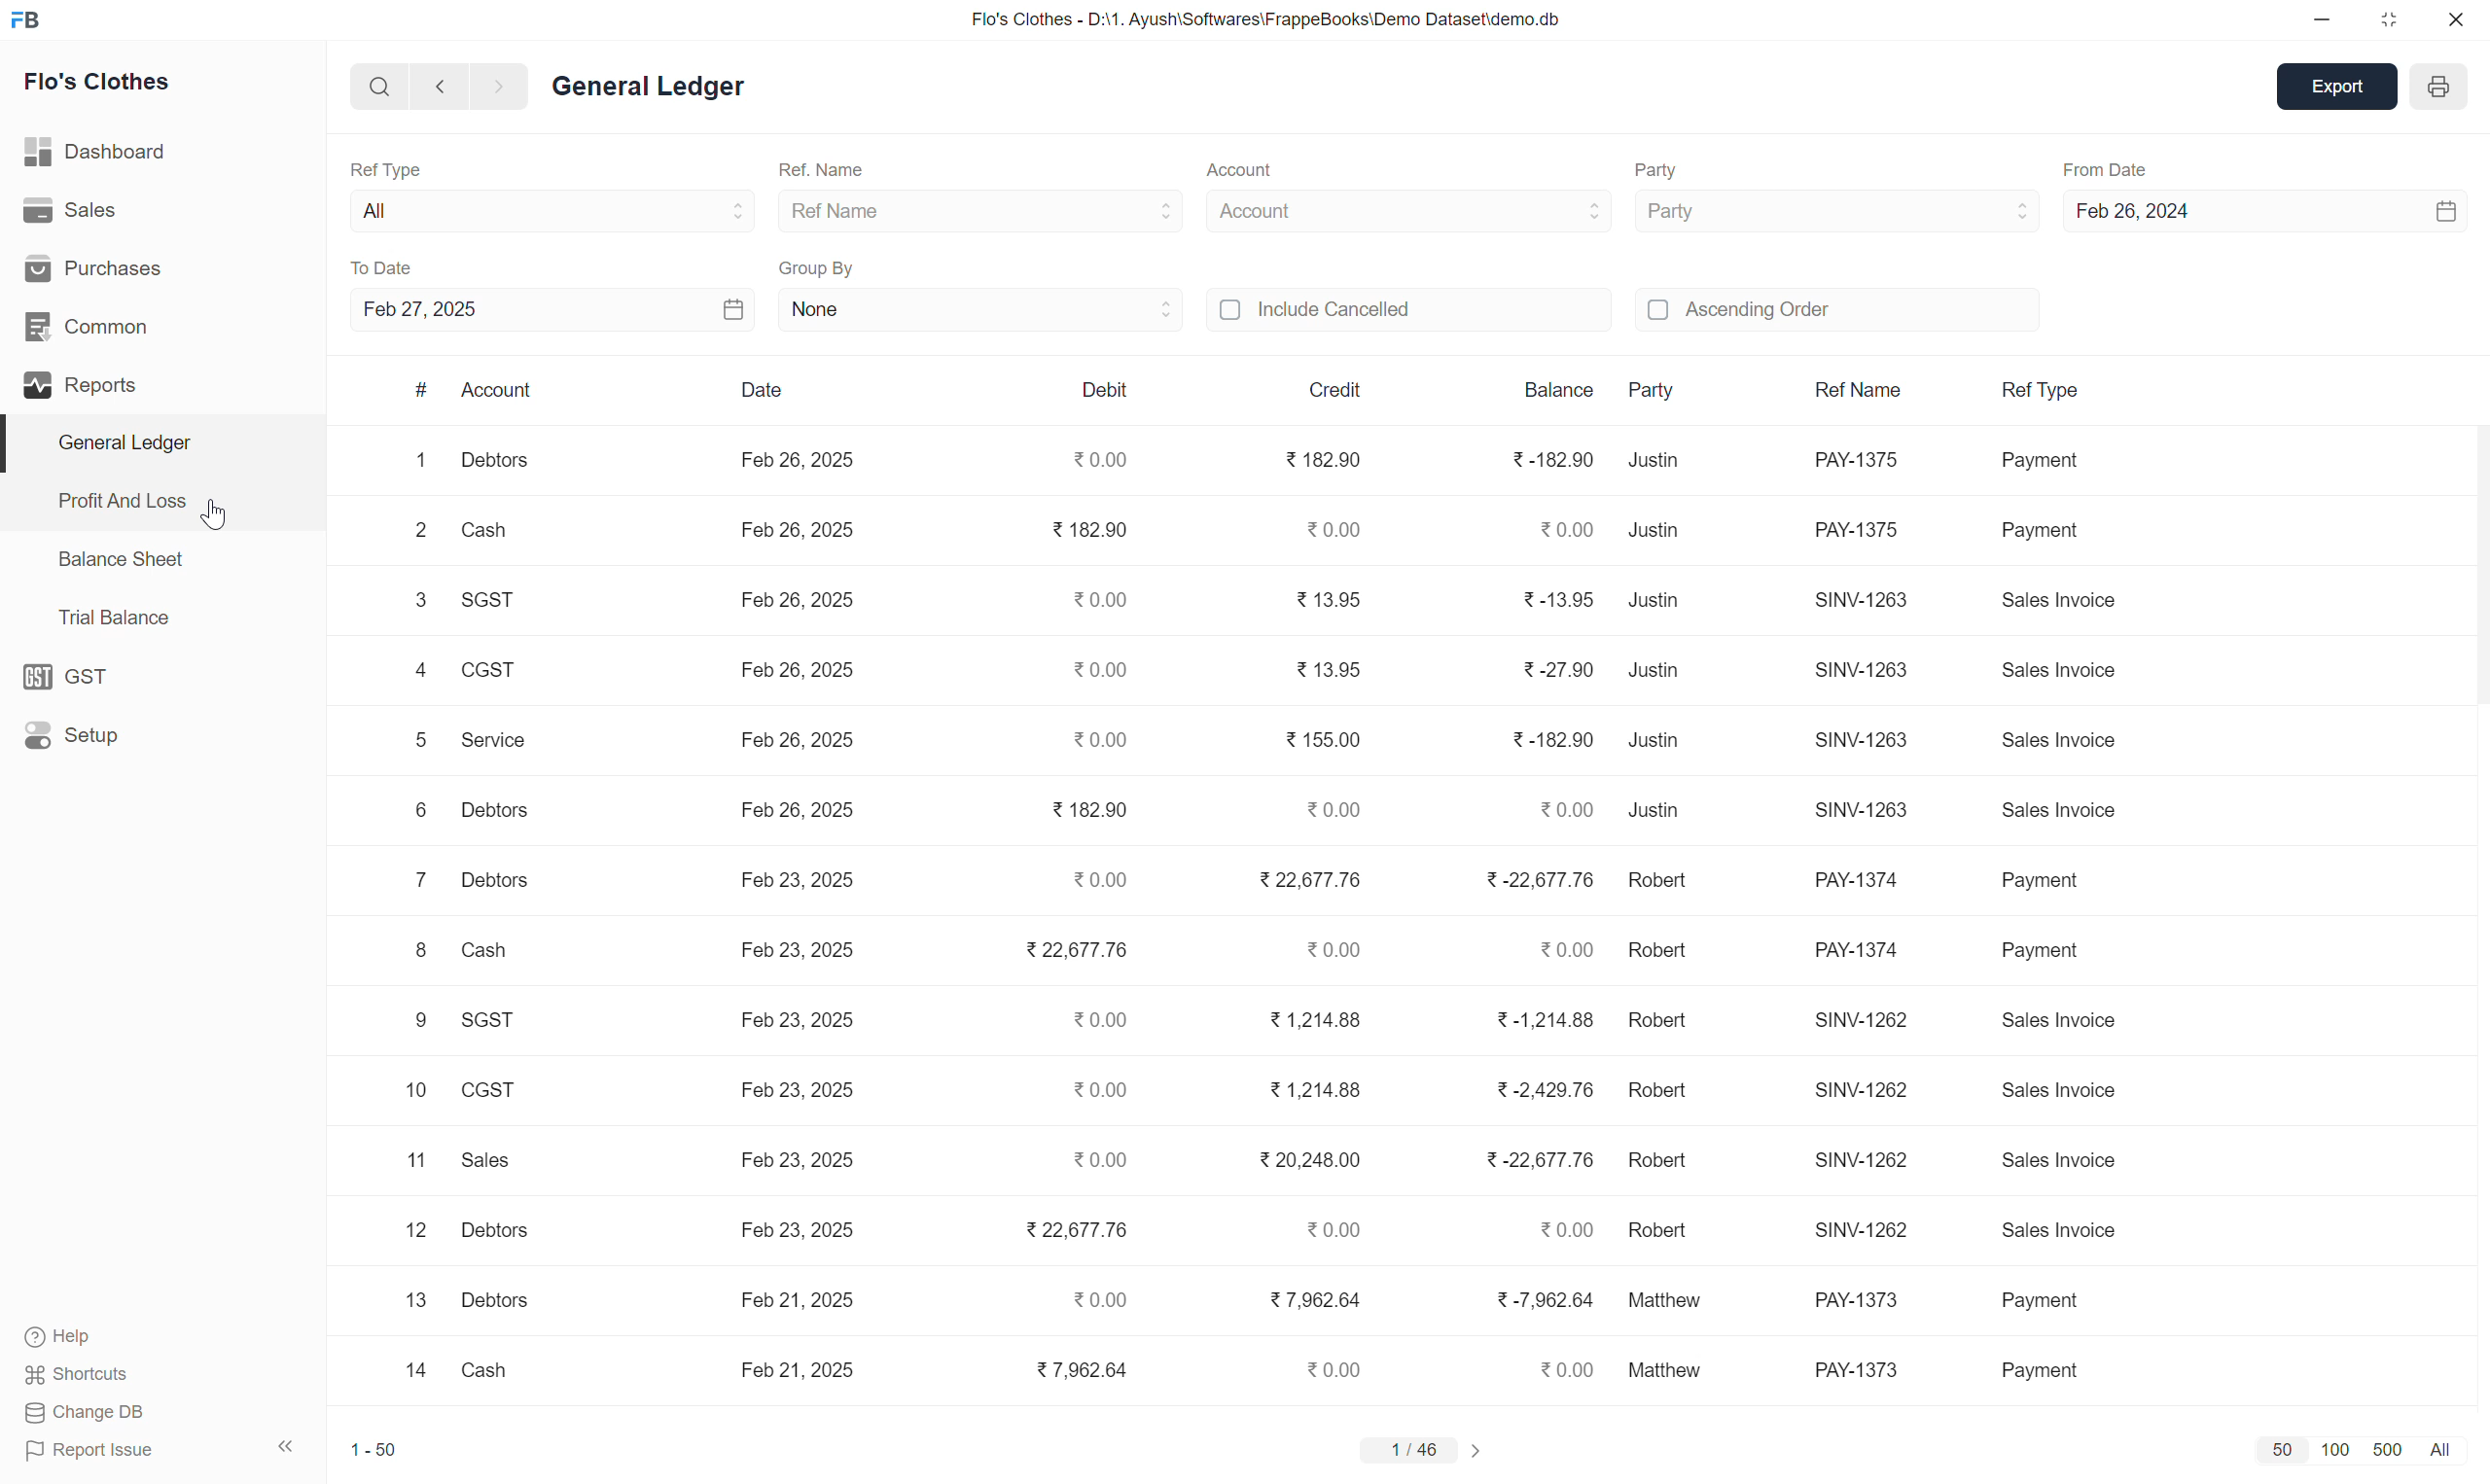 The height and width of the screenshot is (1484, 2490). Describe the element at coordinates (408, 1378) in the screenshot. I see `14` at that location.